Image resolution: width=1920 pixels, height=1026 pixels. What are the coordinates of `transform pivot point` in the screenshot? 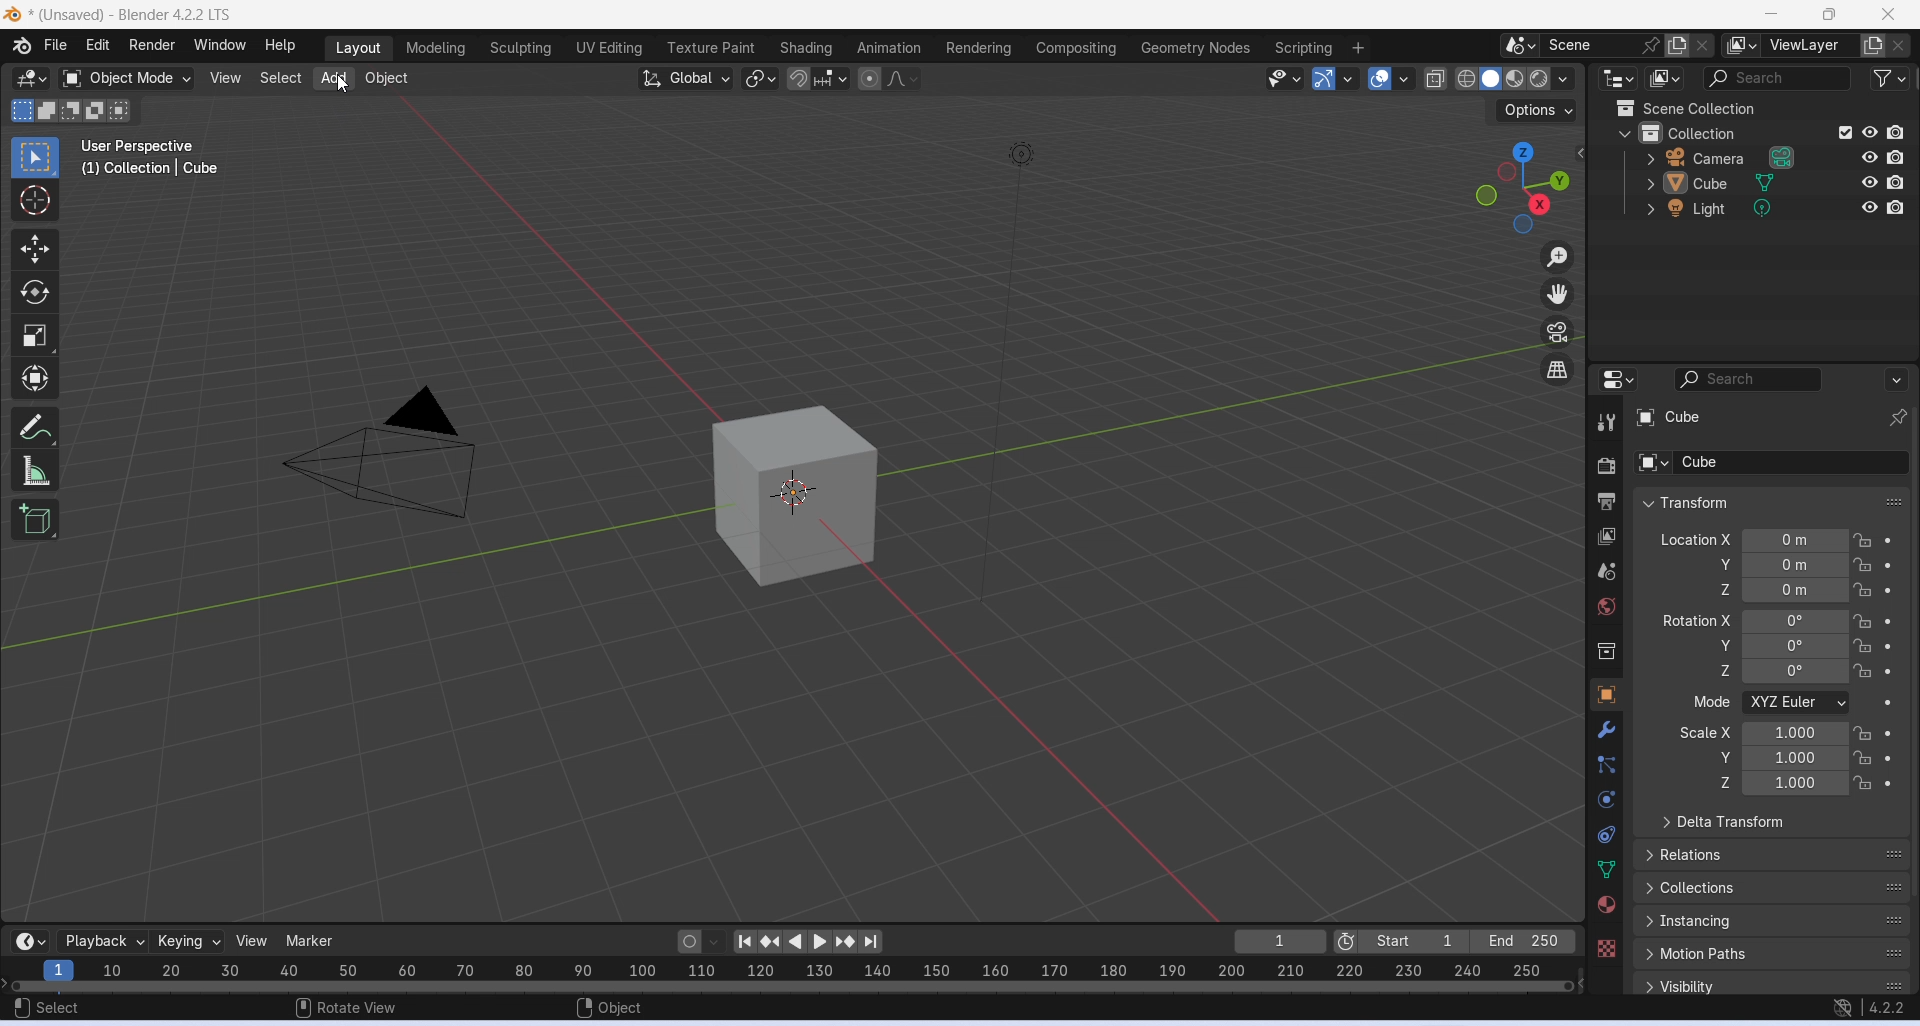 It's located at (762, 80).